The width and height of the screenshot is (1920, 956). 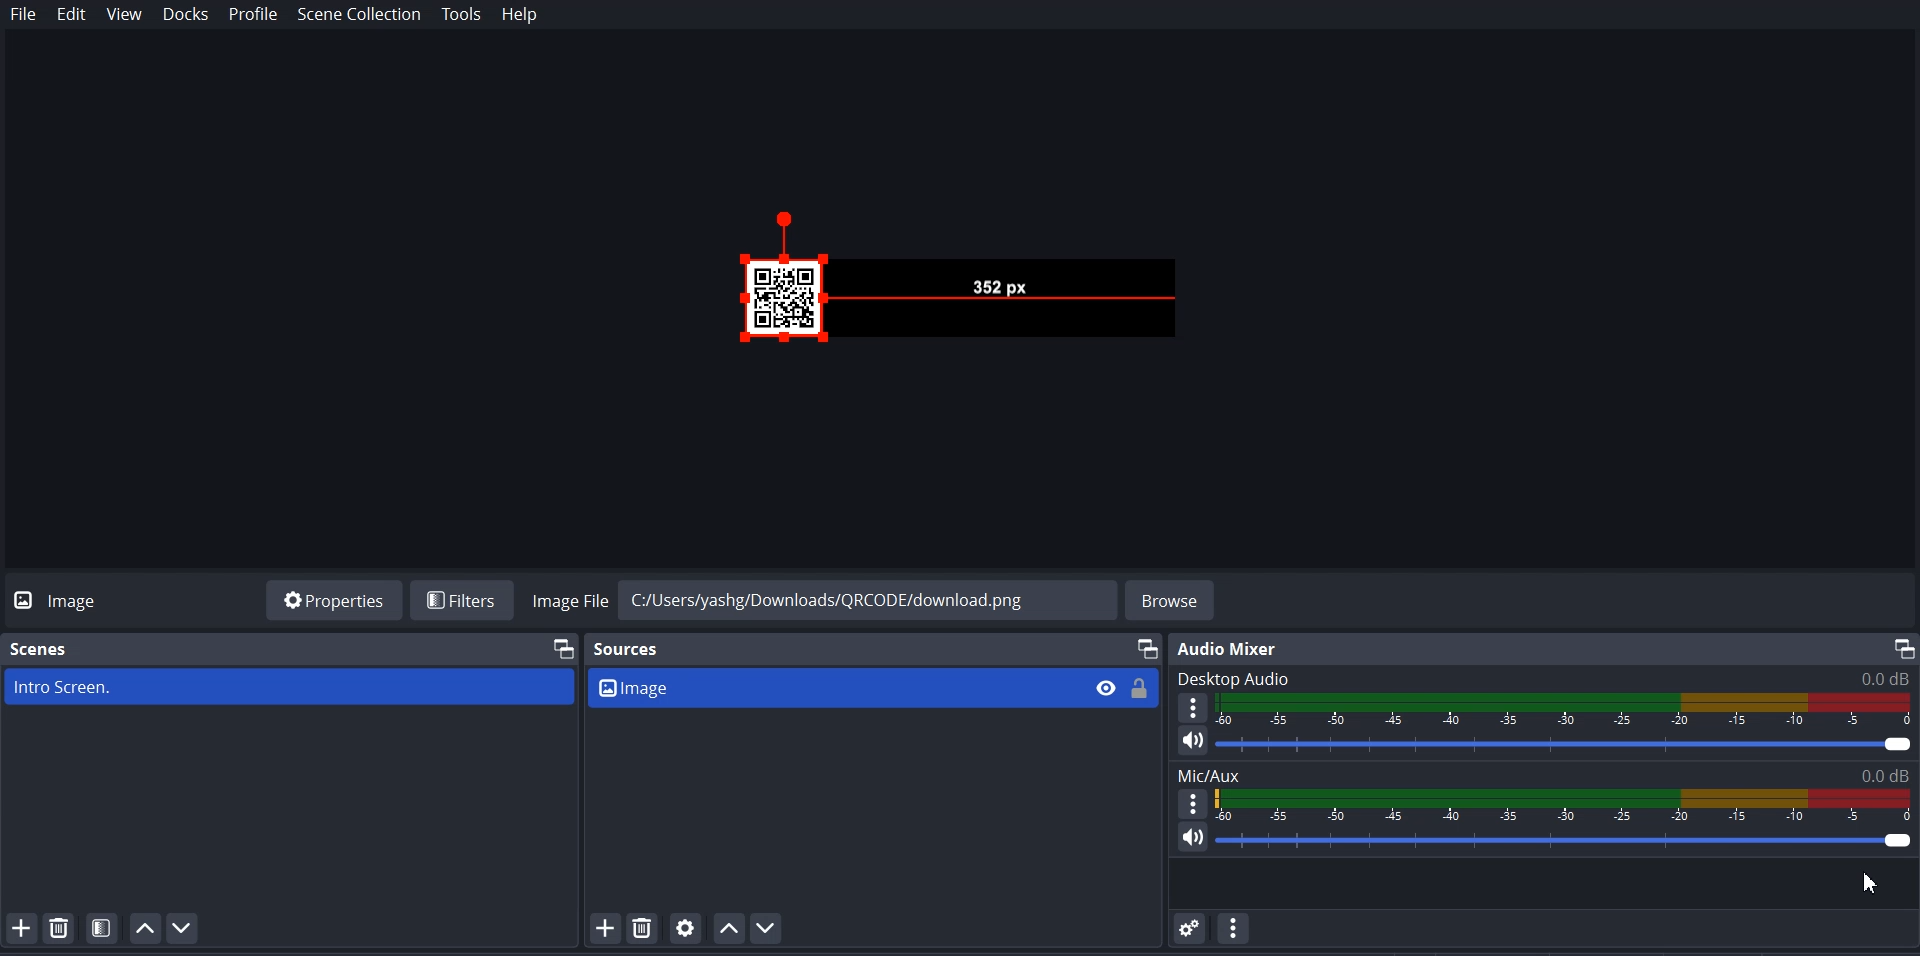 I want to click on Advance audio Properties, so click(x=1191, y=927).